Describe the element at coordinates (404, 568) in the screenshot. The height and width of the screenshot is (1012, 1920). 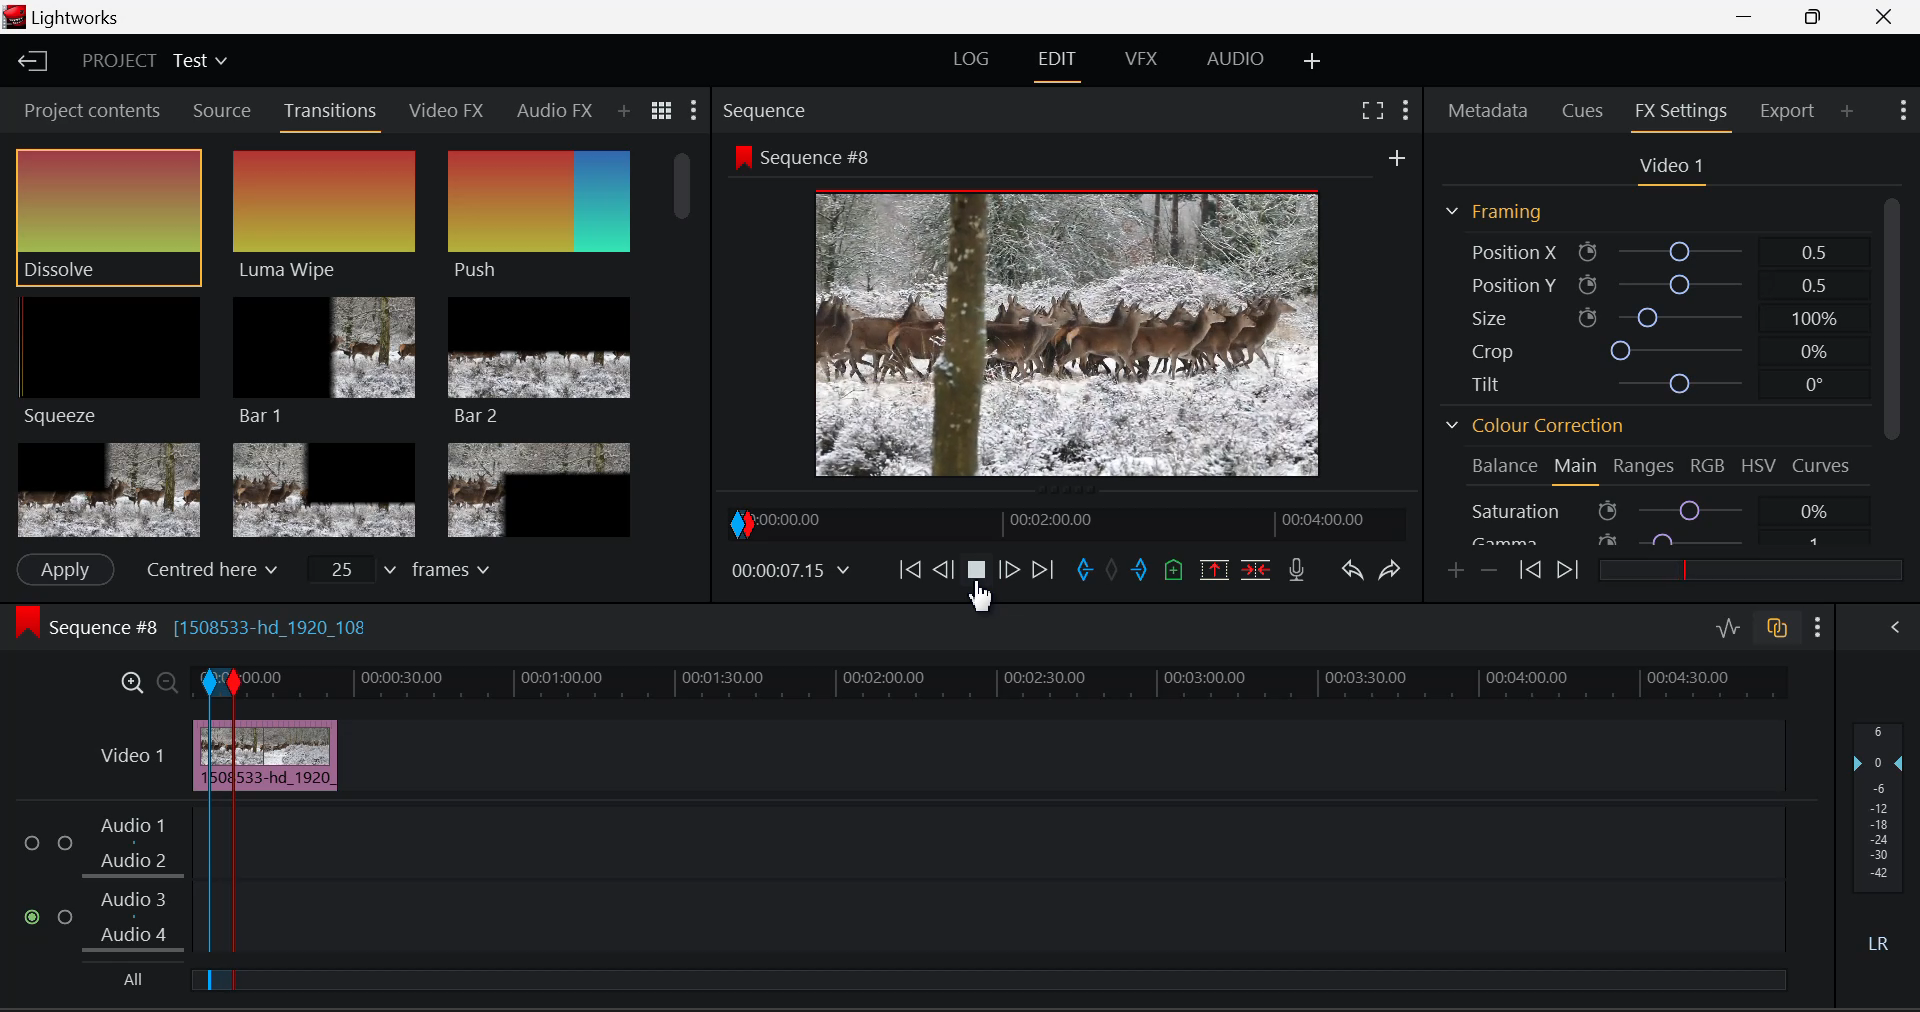
I see `frames input` at that location.